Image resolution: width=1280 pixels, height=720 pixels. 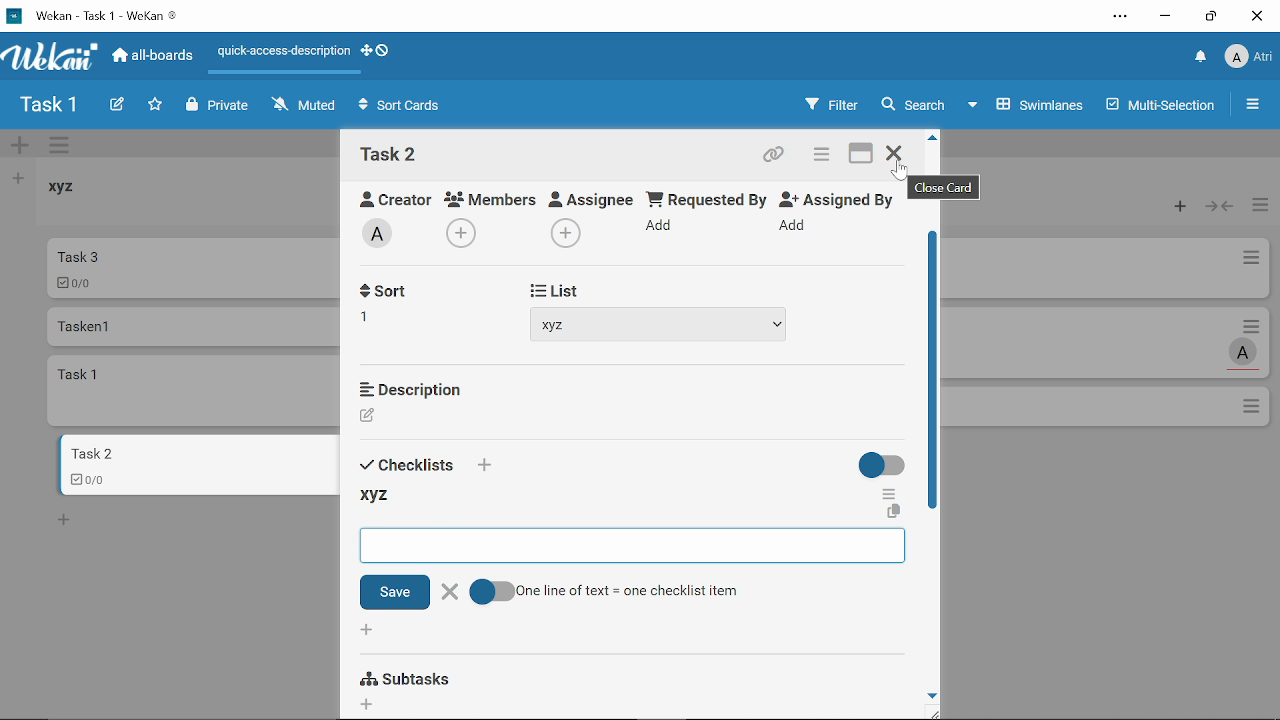 What do you see at coordinates (116, 106) in the screenshot?
I see `Create` at bounding box center [116, 106].